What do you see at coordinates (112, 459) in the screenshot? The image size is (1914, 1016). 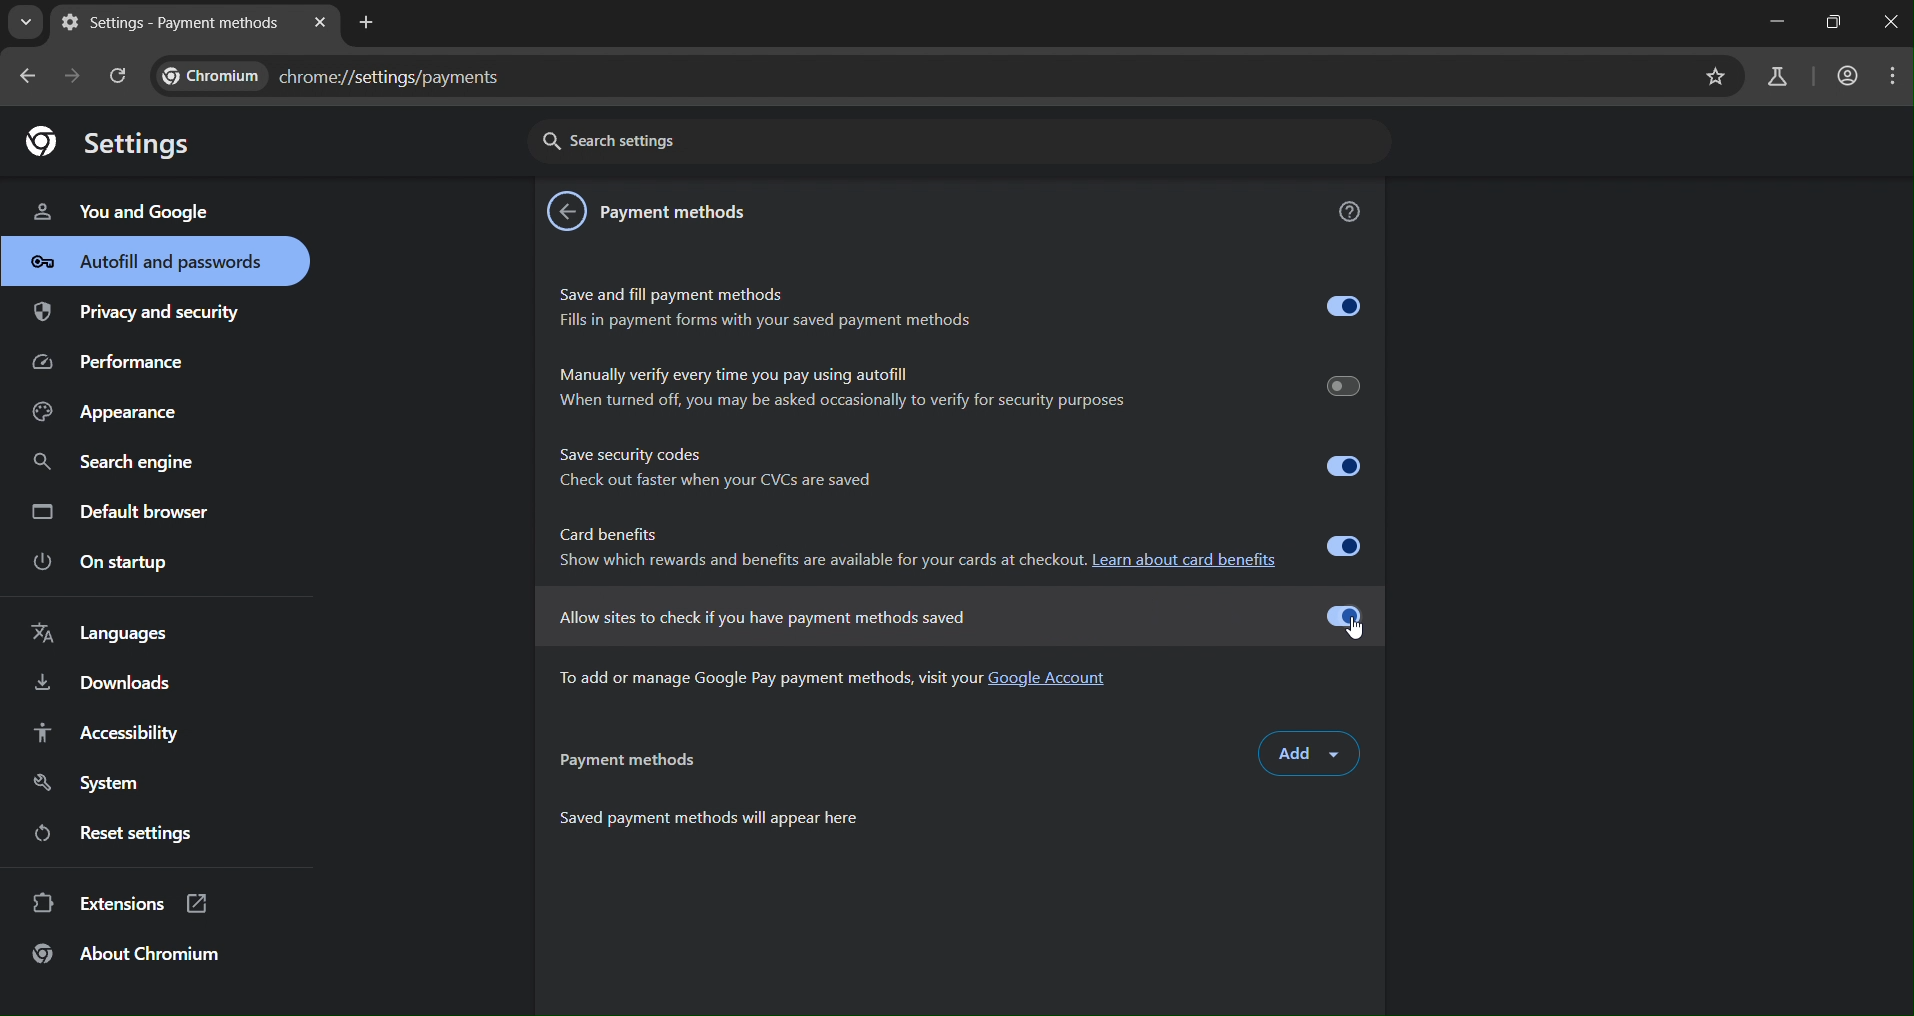 I see `search engine` at bounding box center [112, 459].